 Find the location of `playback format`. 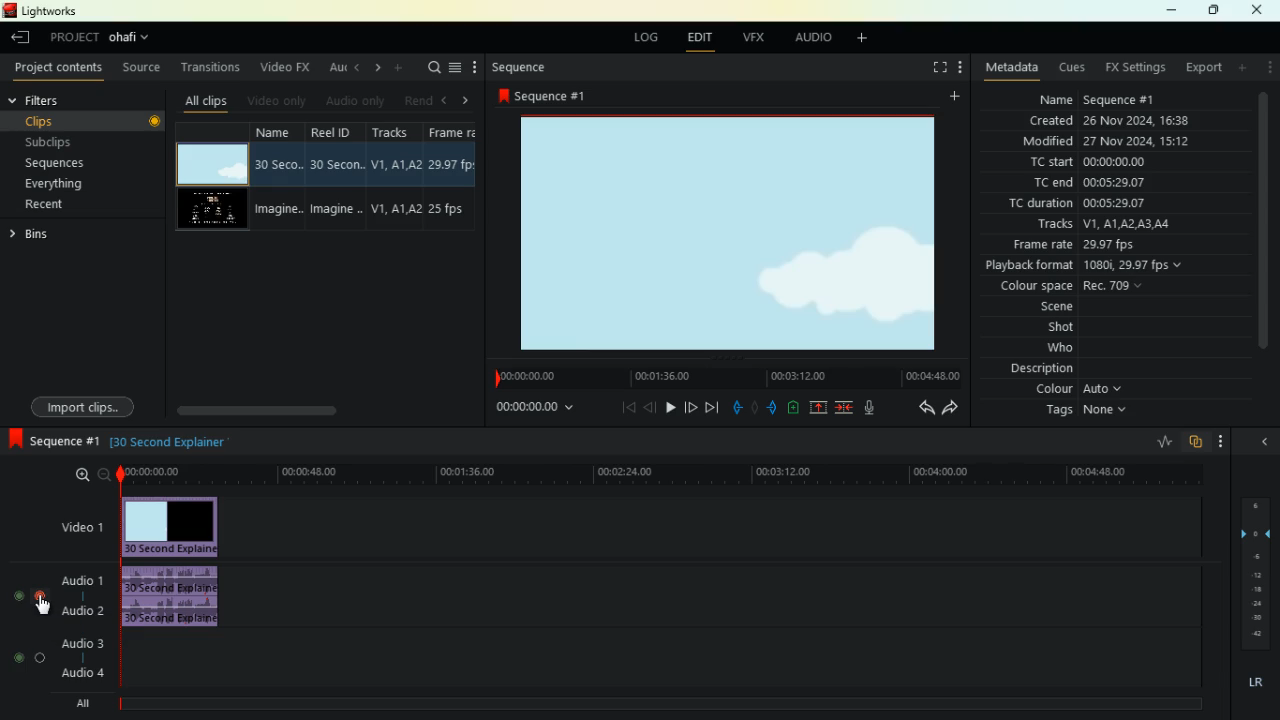

playback format is located at coordinates (1087, 266).